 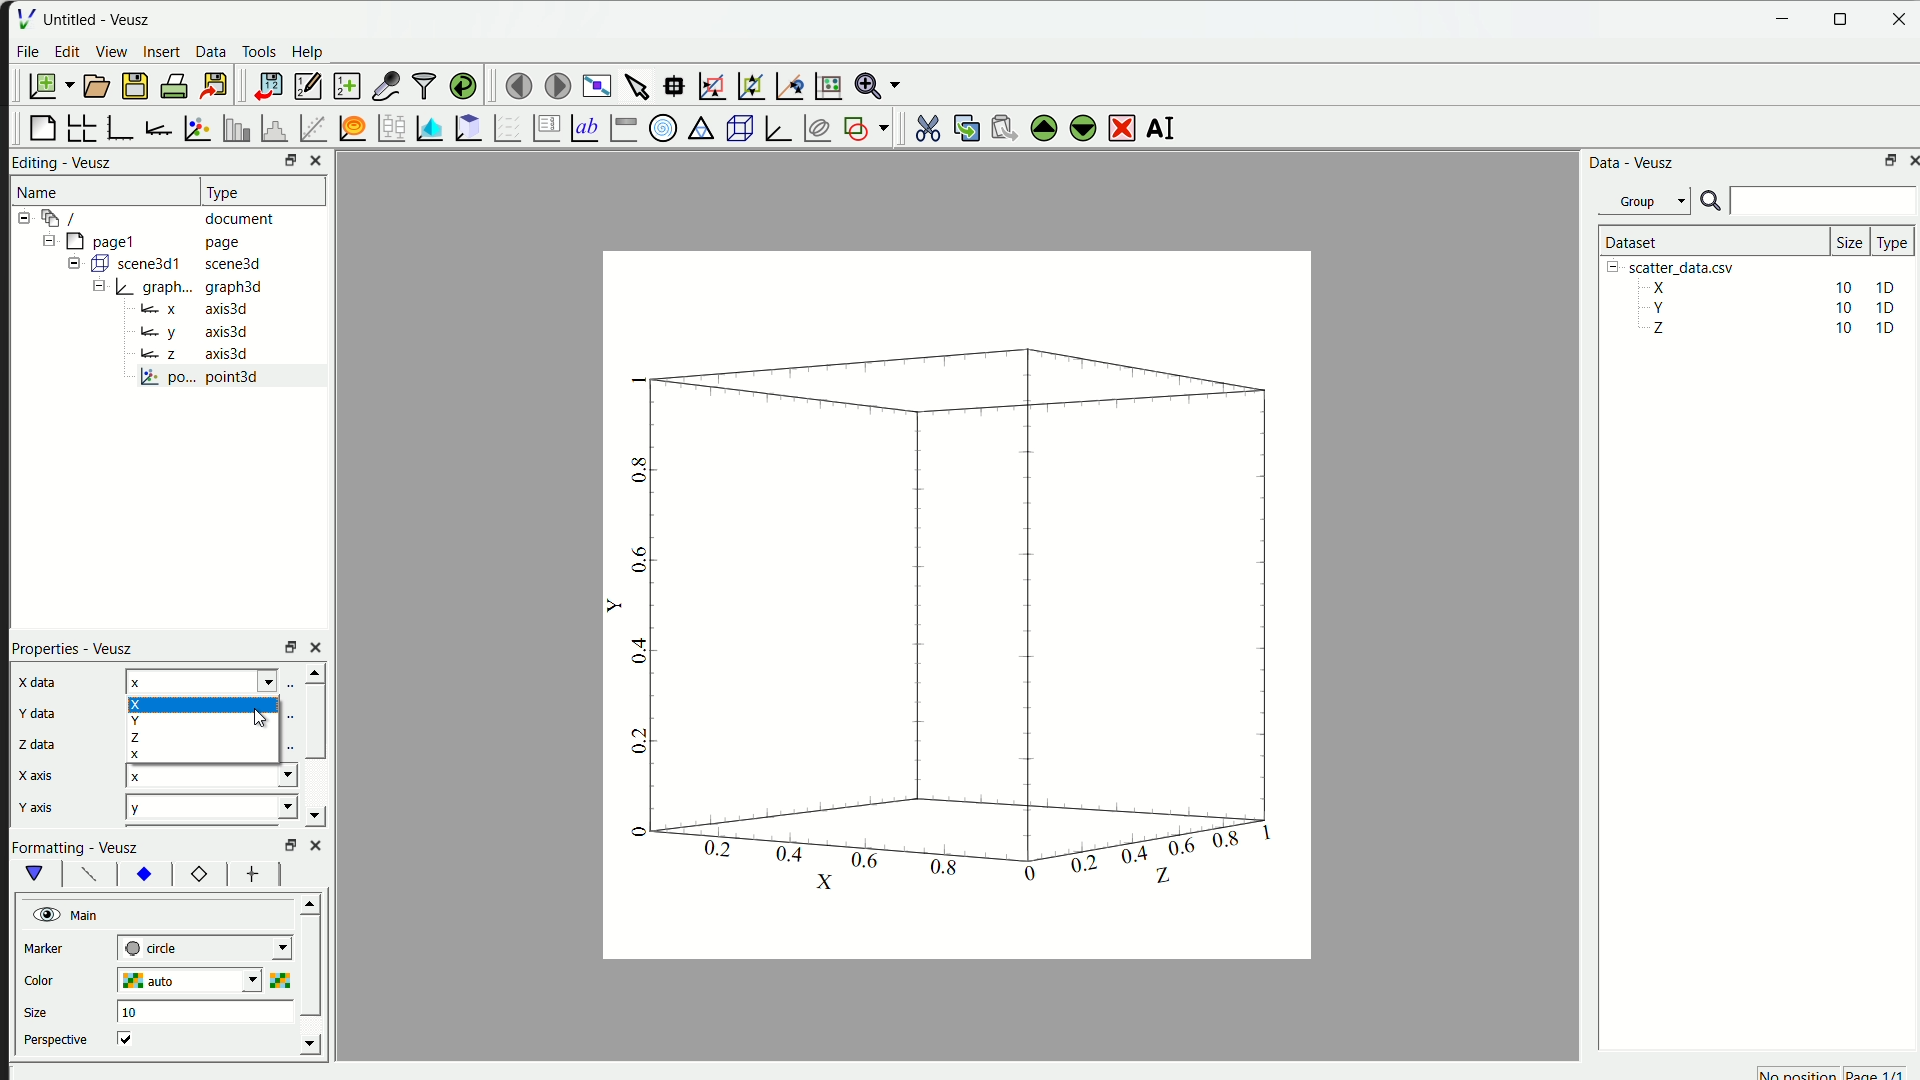 What do you see at coordinates (827, 83) in the screenshot?
I see `Reset graph axes` at bounding box center [827, 83].